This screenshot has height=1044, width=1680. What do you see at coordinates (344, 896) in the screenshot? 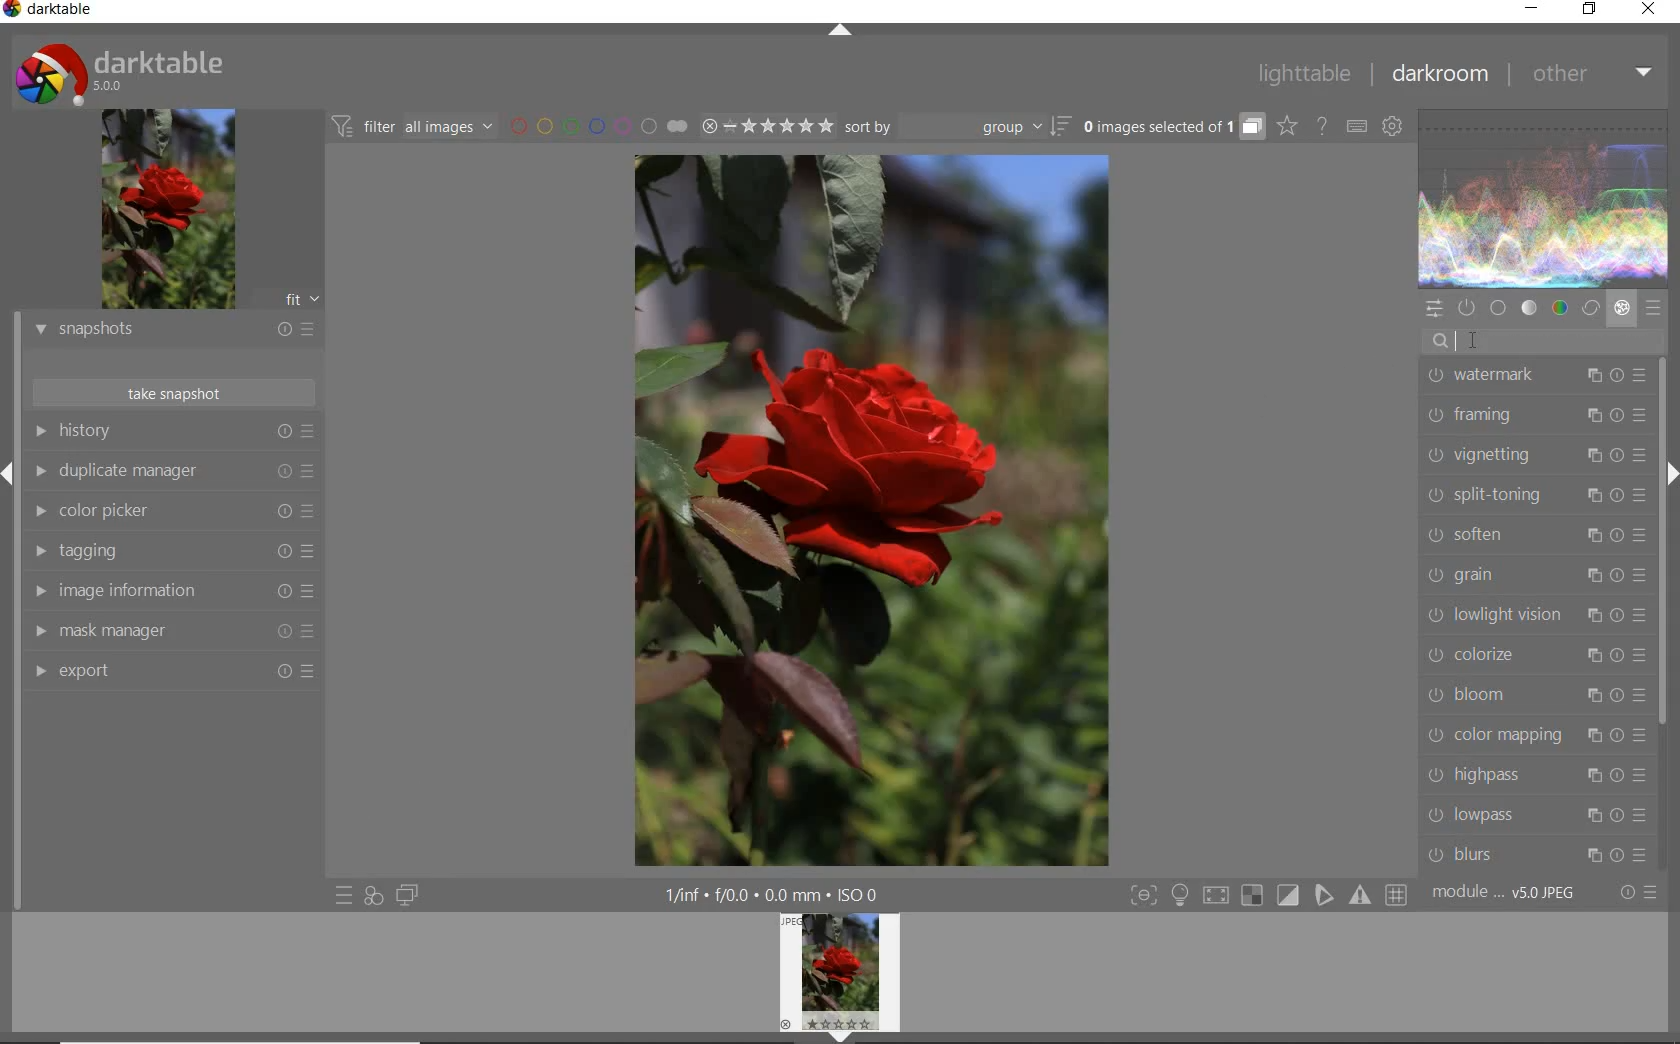
I see `quick access to presets` at bounding box center [344, 896].